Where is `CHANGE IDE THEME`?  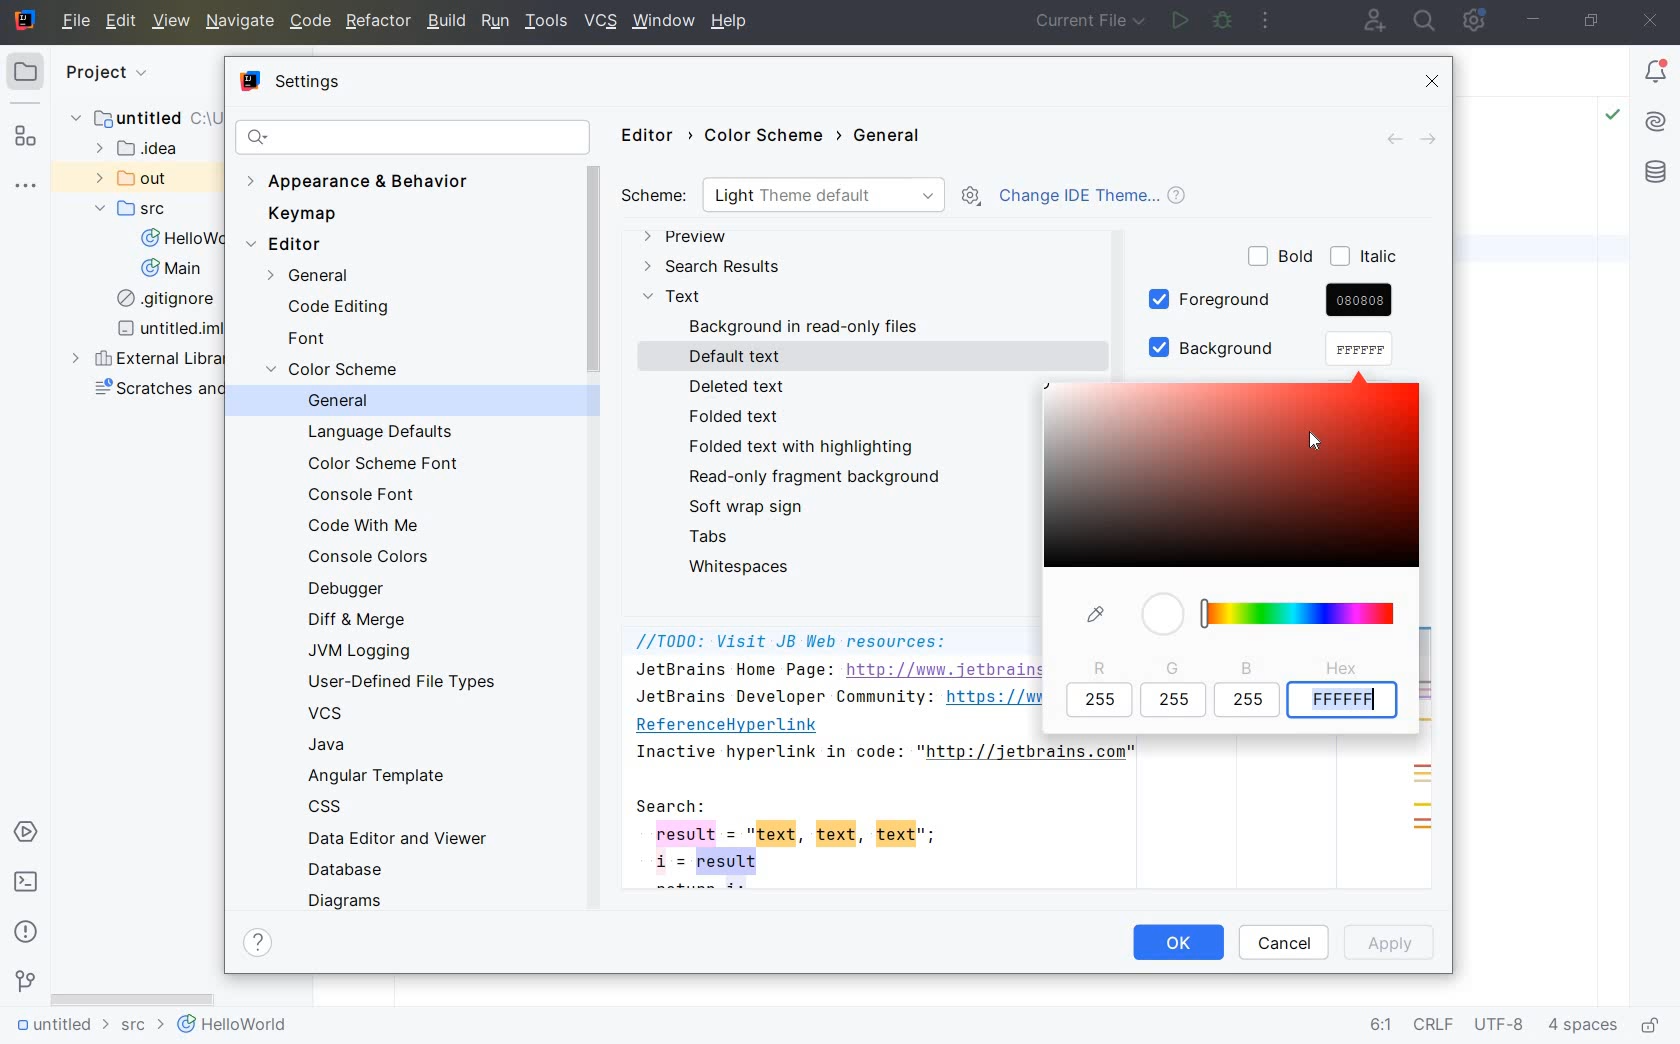
CHANGE IDE THEME is located at coordinates (1101, 199).